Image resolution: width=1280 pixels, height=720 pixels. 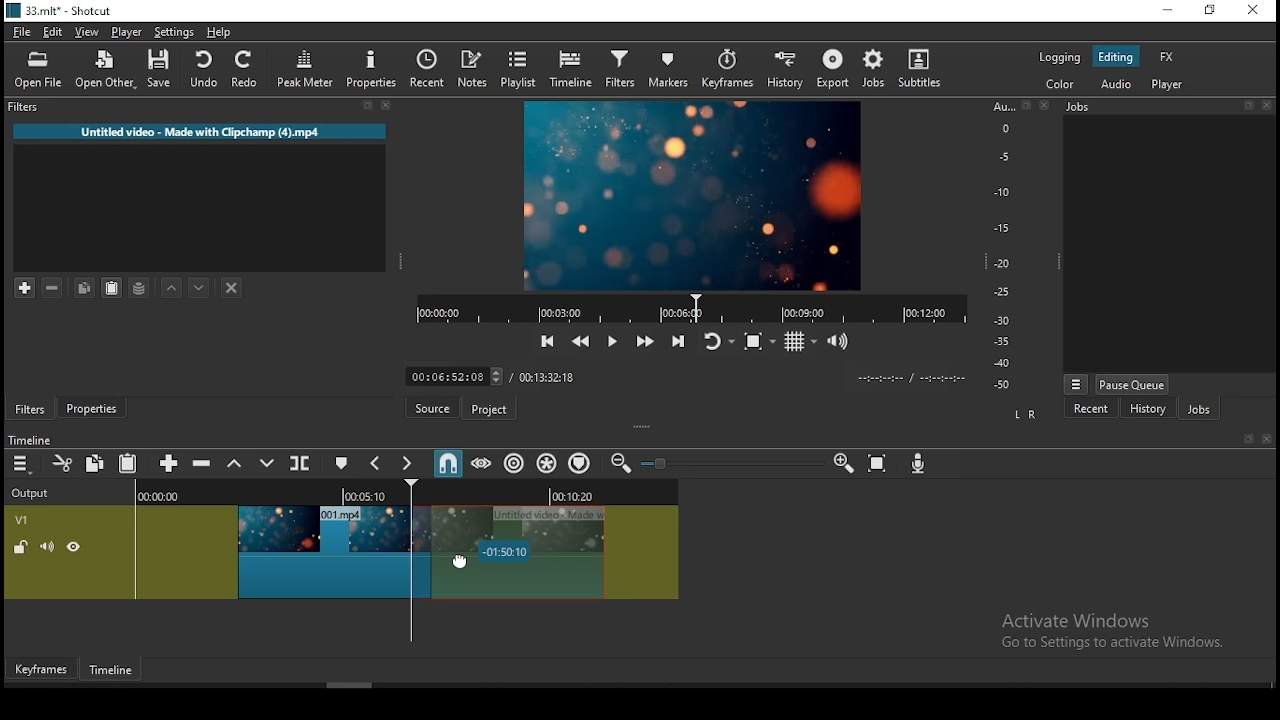 What do you see at coordinates (248, 72) in the screenshot?
I see `redo` at bounding box center [248, 72].